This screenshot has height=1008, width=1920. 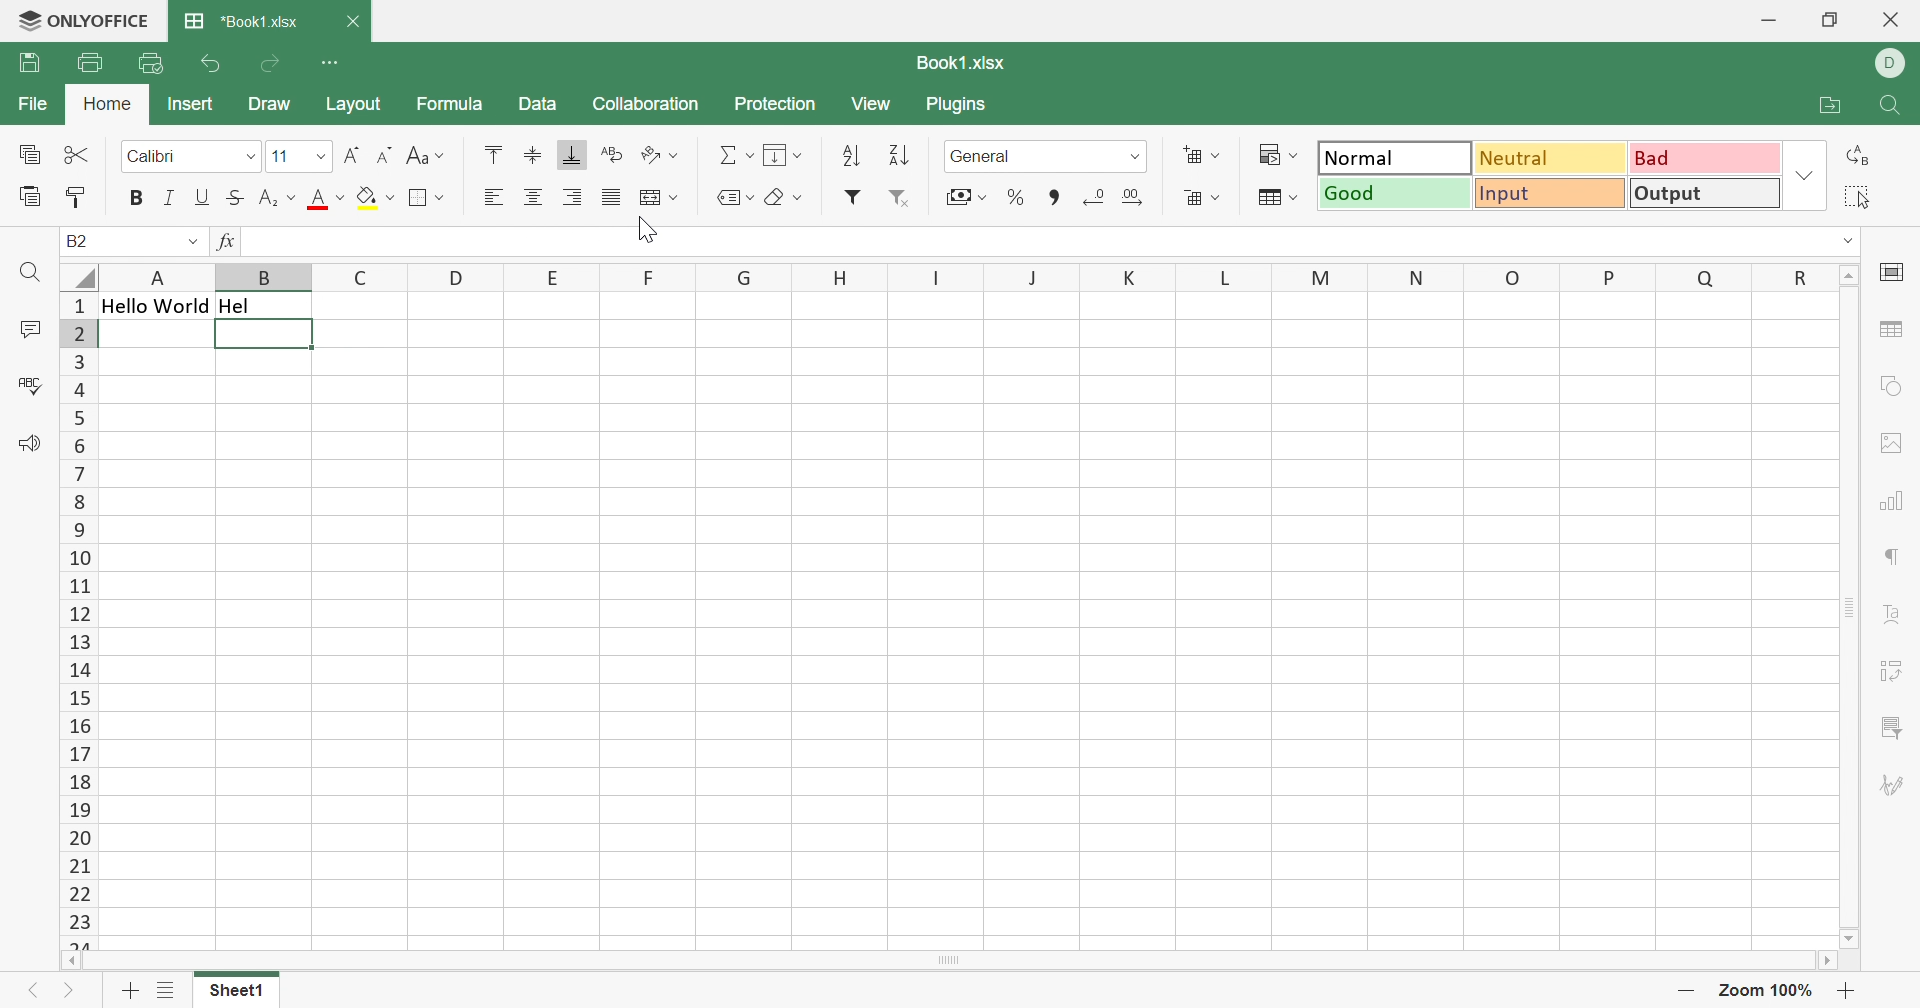 What do you see at coordinates (1846, 992) in the screenshot?
I see `Zoom in` at bounding box center [1846, 992].